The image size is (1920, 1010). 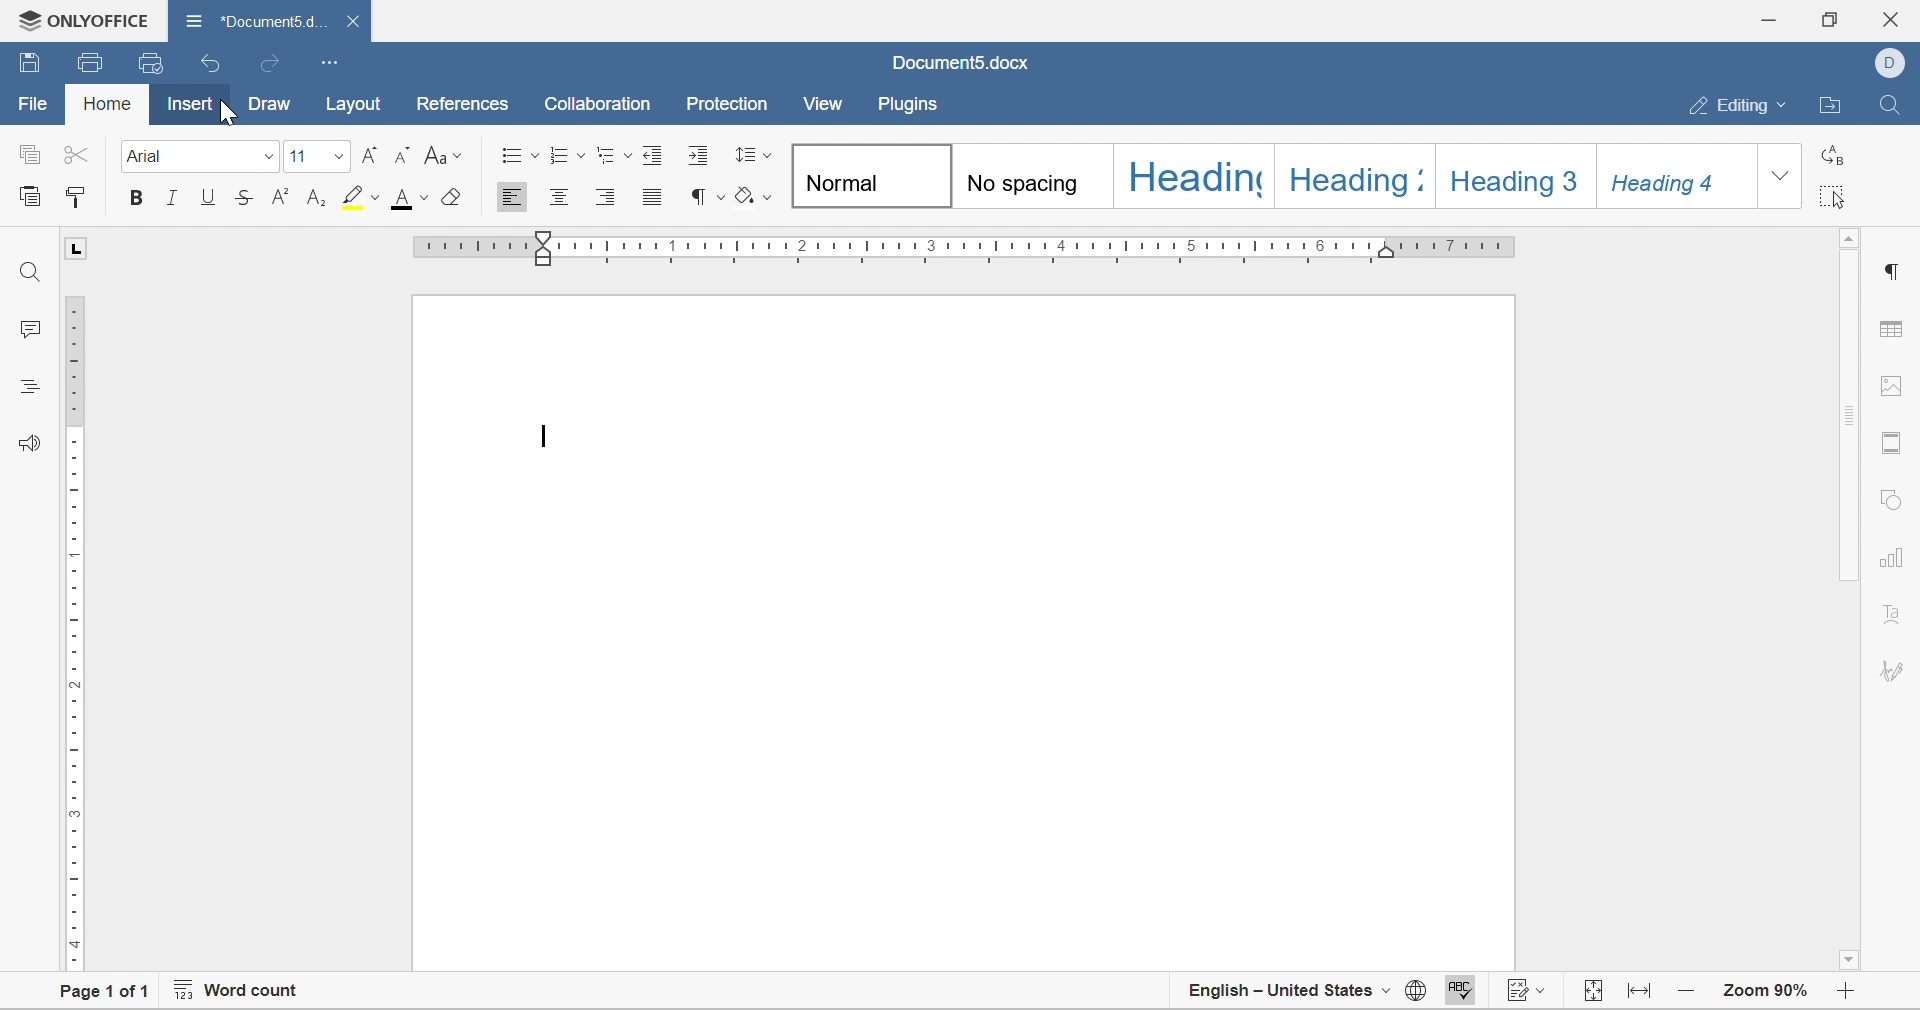 I want to click on scroll bar, so click(x=1851, y=414).